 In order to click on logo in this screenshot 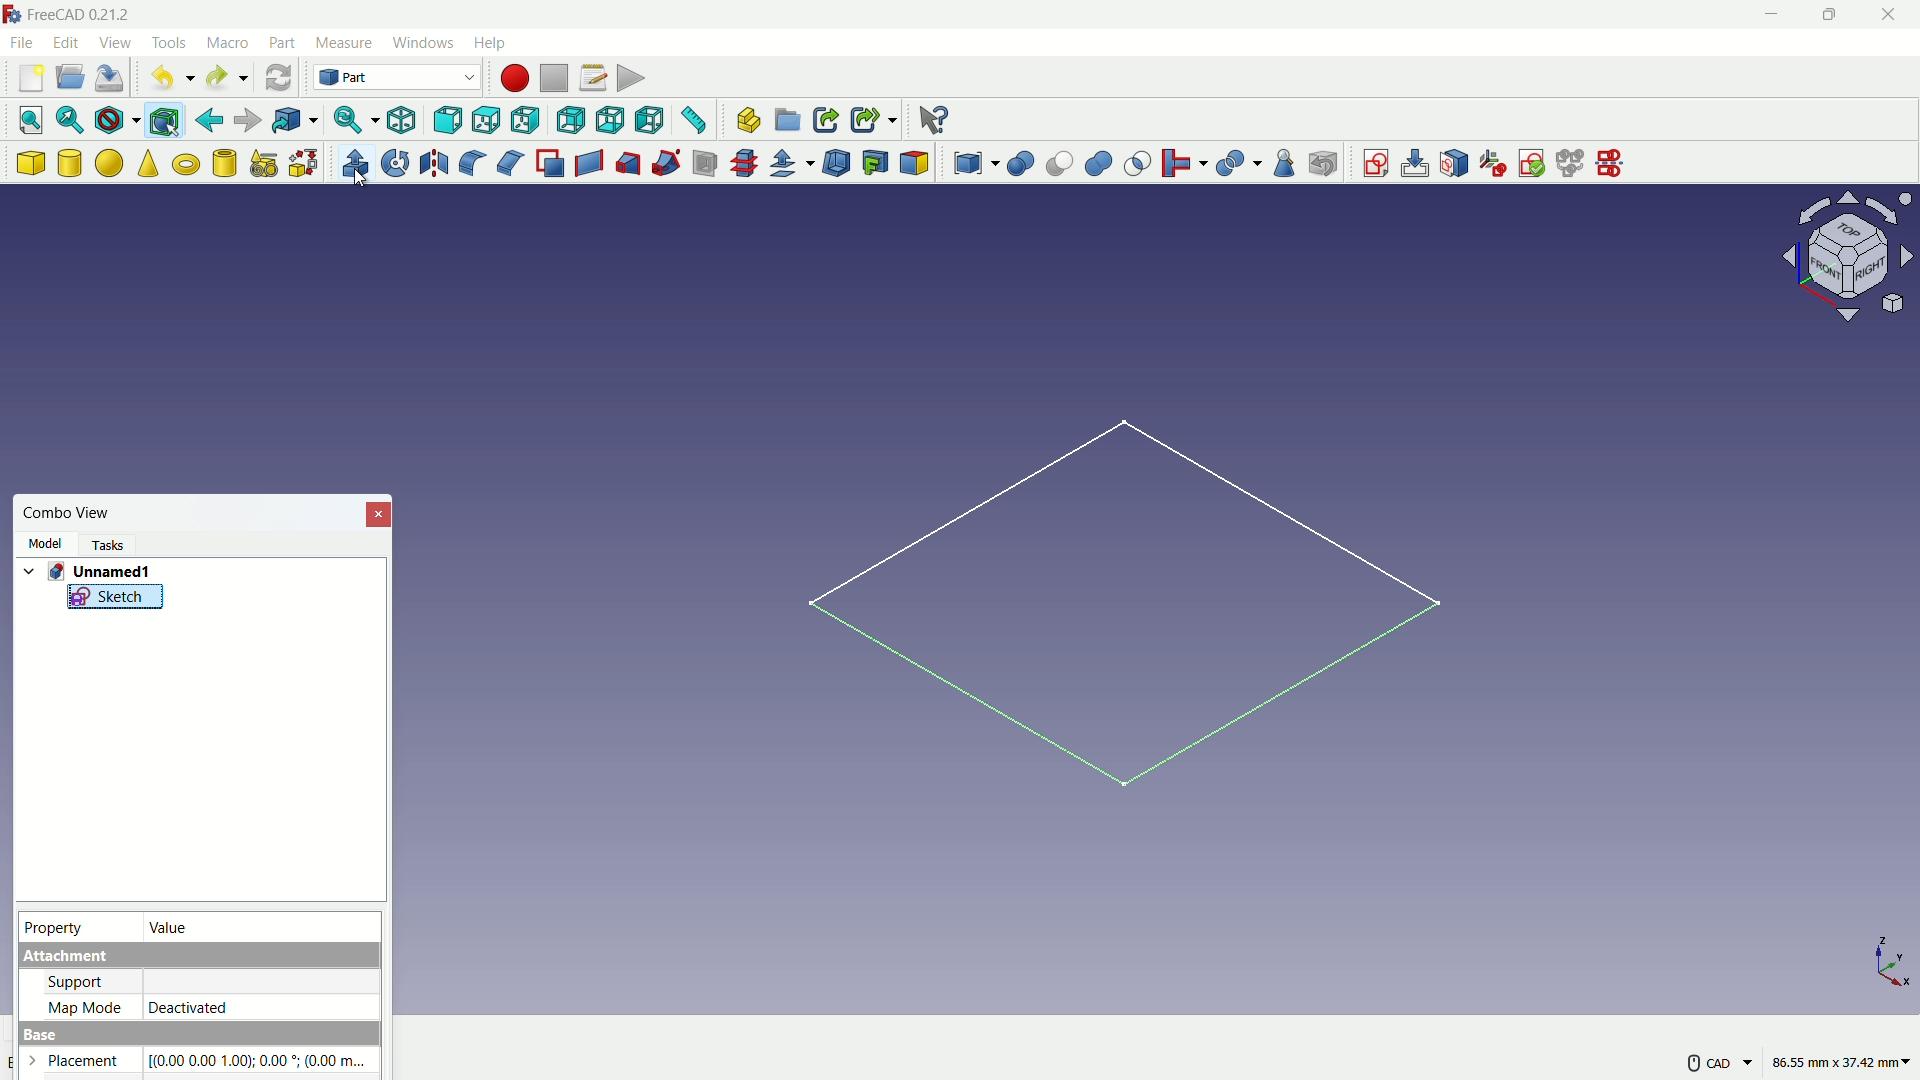, I will do `click(14, 15)`.